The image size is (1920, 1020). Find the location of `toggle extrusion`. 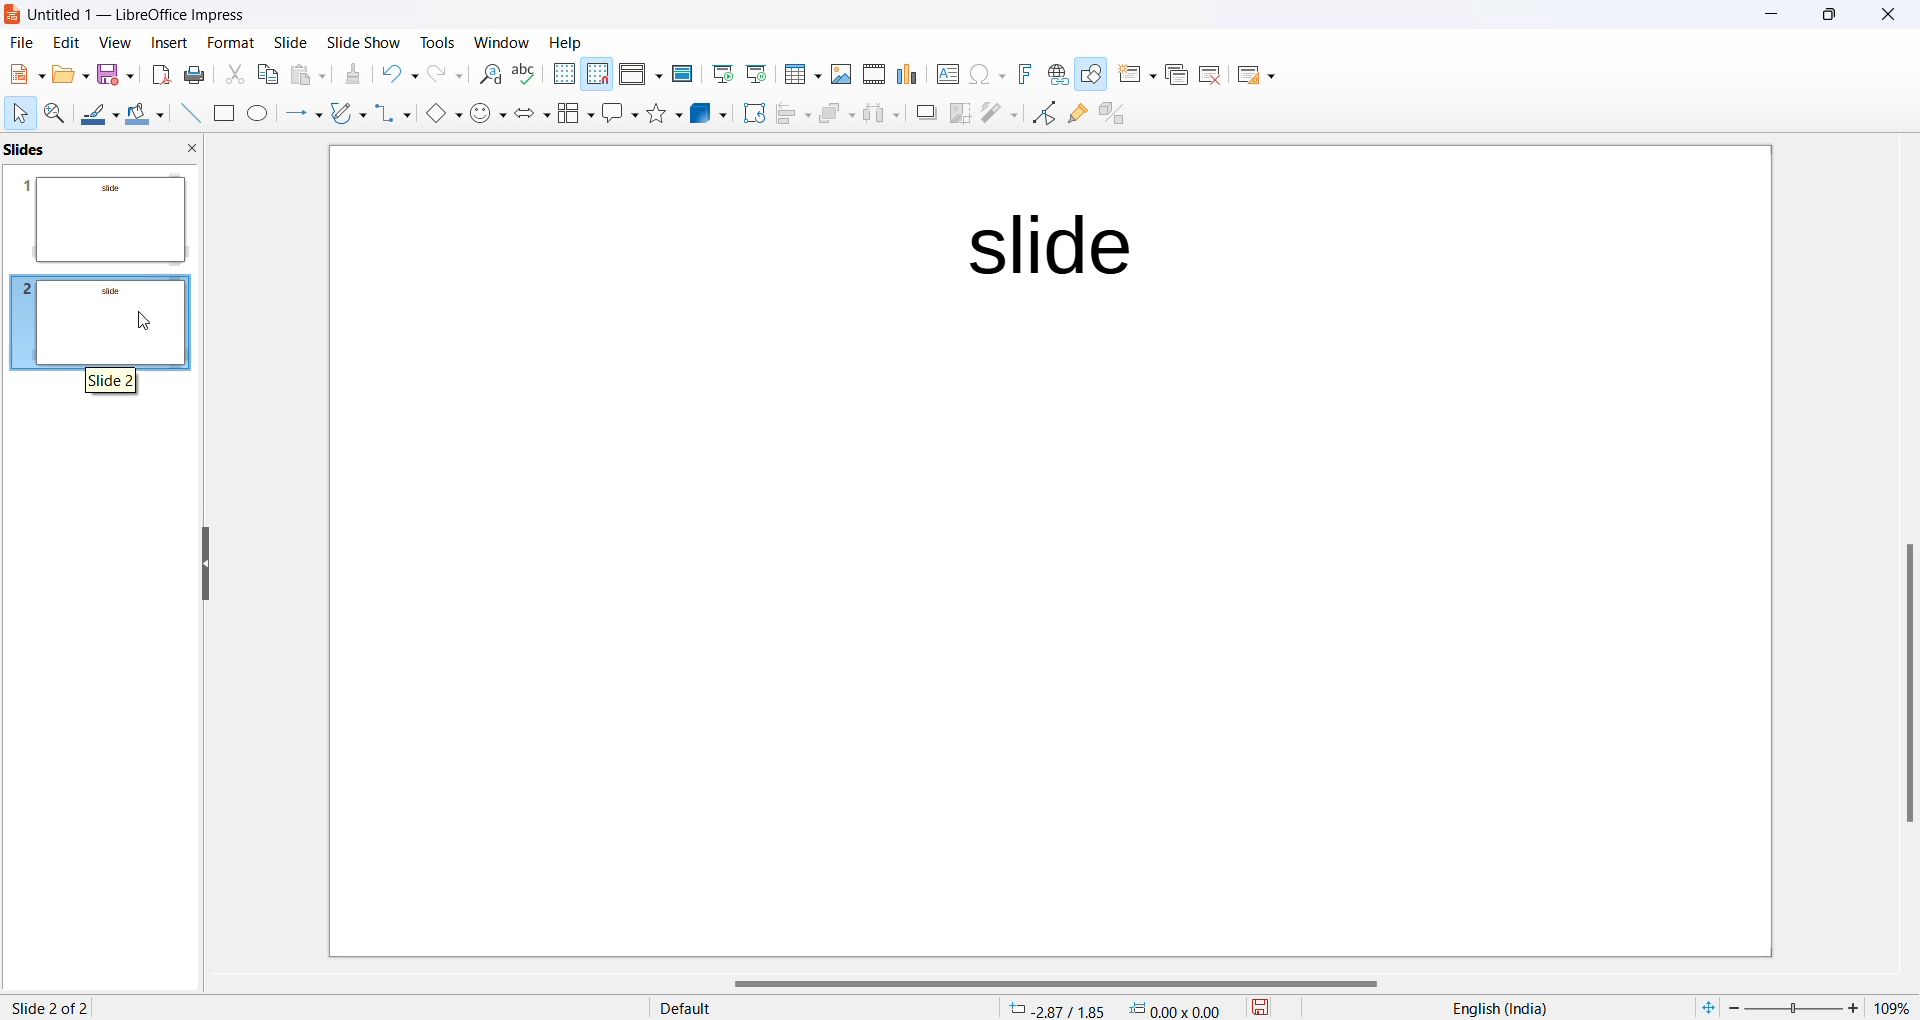

toggle extrusion is located at coordinates (1112, 113).